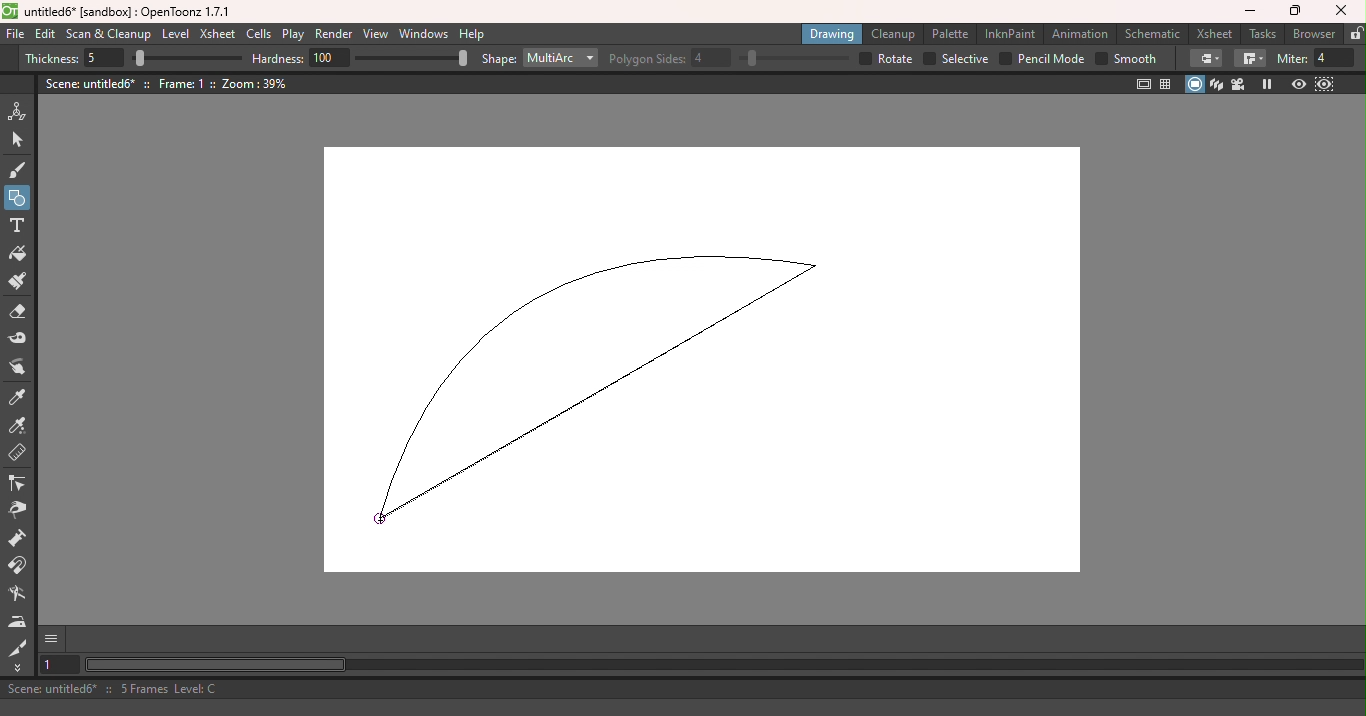 This screenshot has width=1366, height=716. Describe the element at coordinates (1080, 32) in the screenshot. I see `Animation` at that location.